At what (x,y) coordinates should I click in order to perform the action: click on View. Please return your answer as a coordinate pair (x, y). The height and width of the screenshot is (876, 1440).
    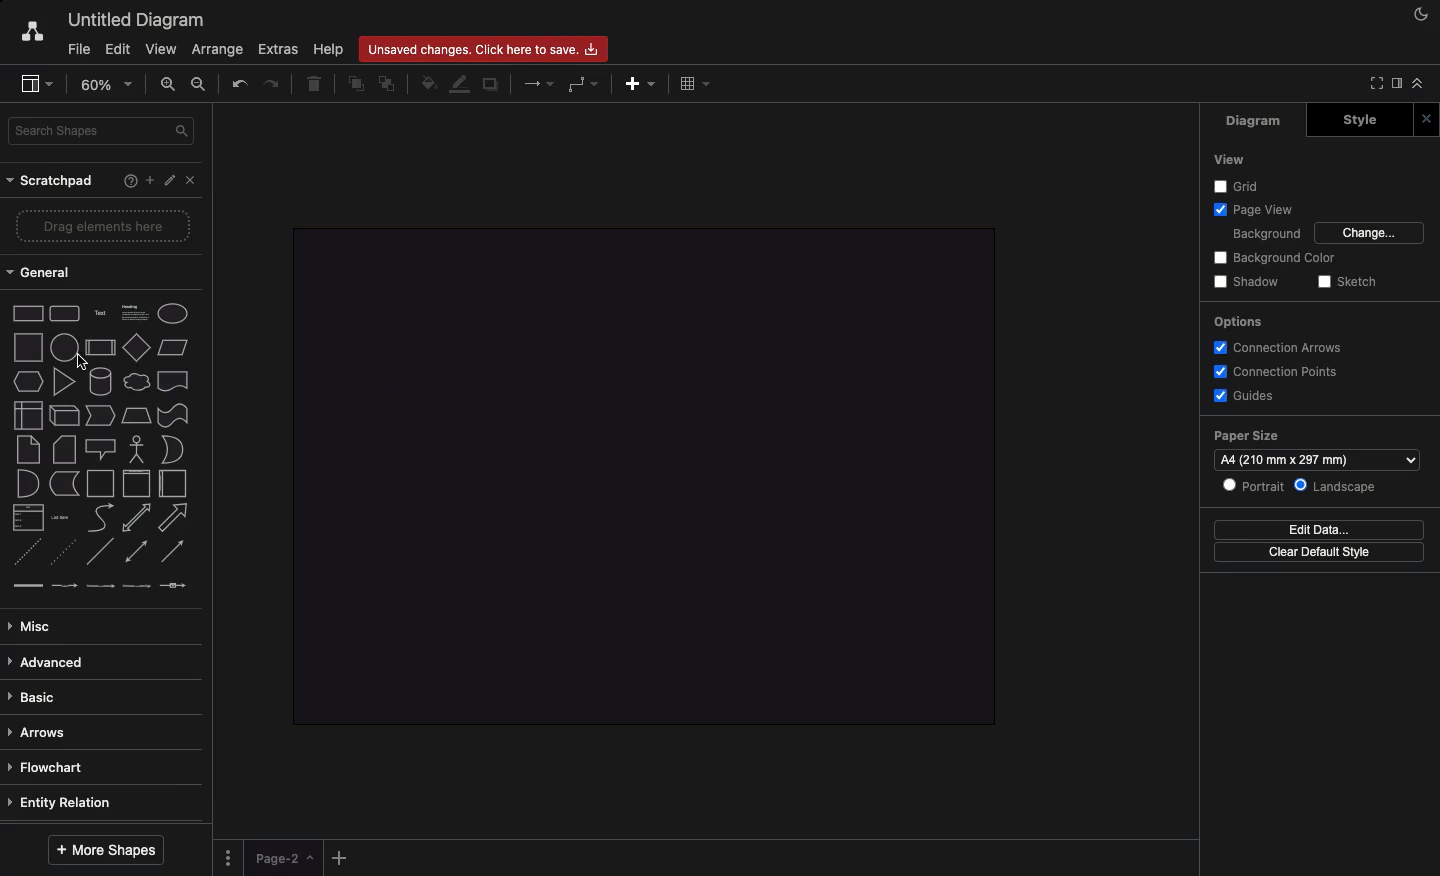
    Looking at the image, I should click on (161, 49).